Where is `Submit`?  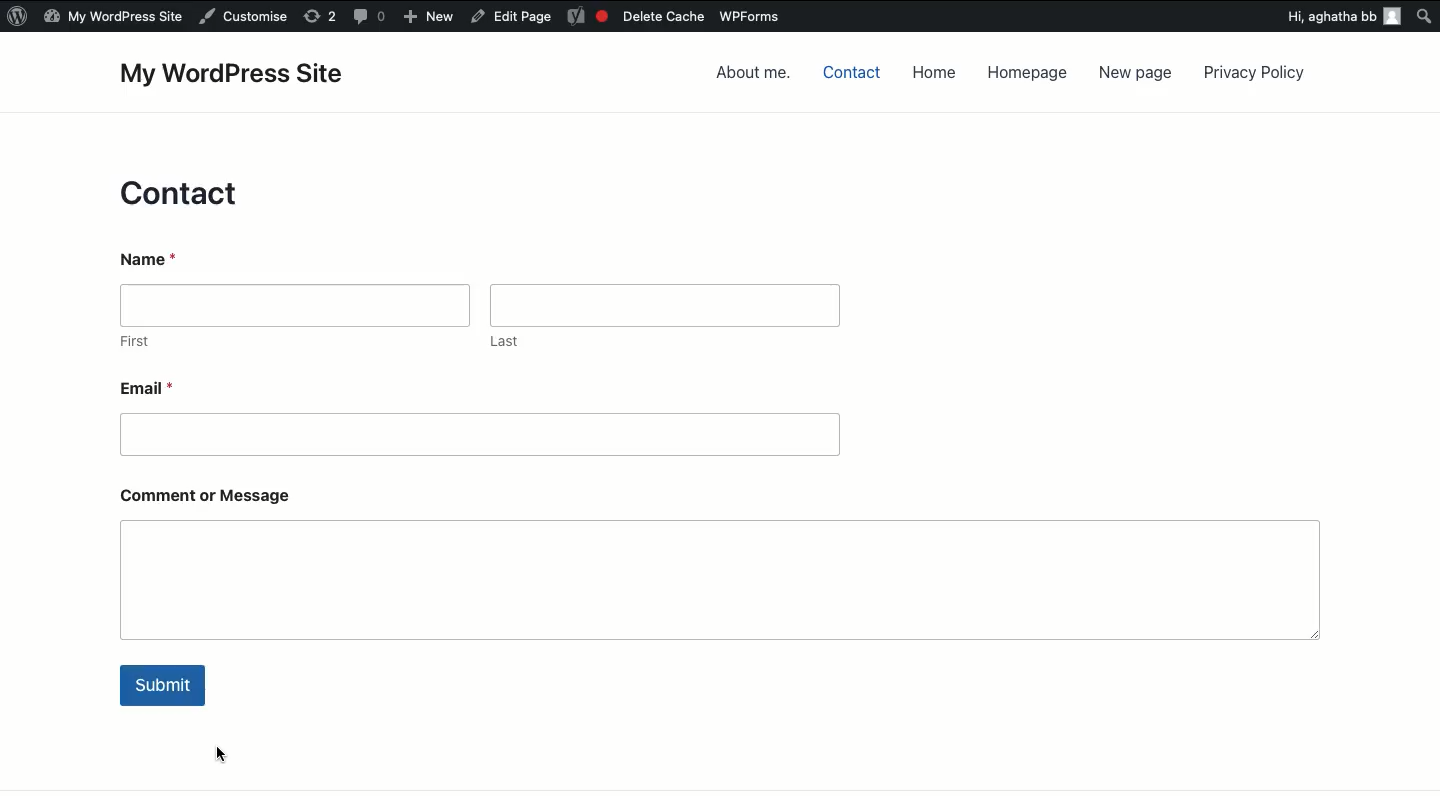
Submit is located at coordinates (164, 686).